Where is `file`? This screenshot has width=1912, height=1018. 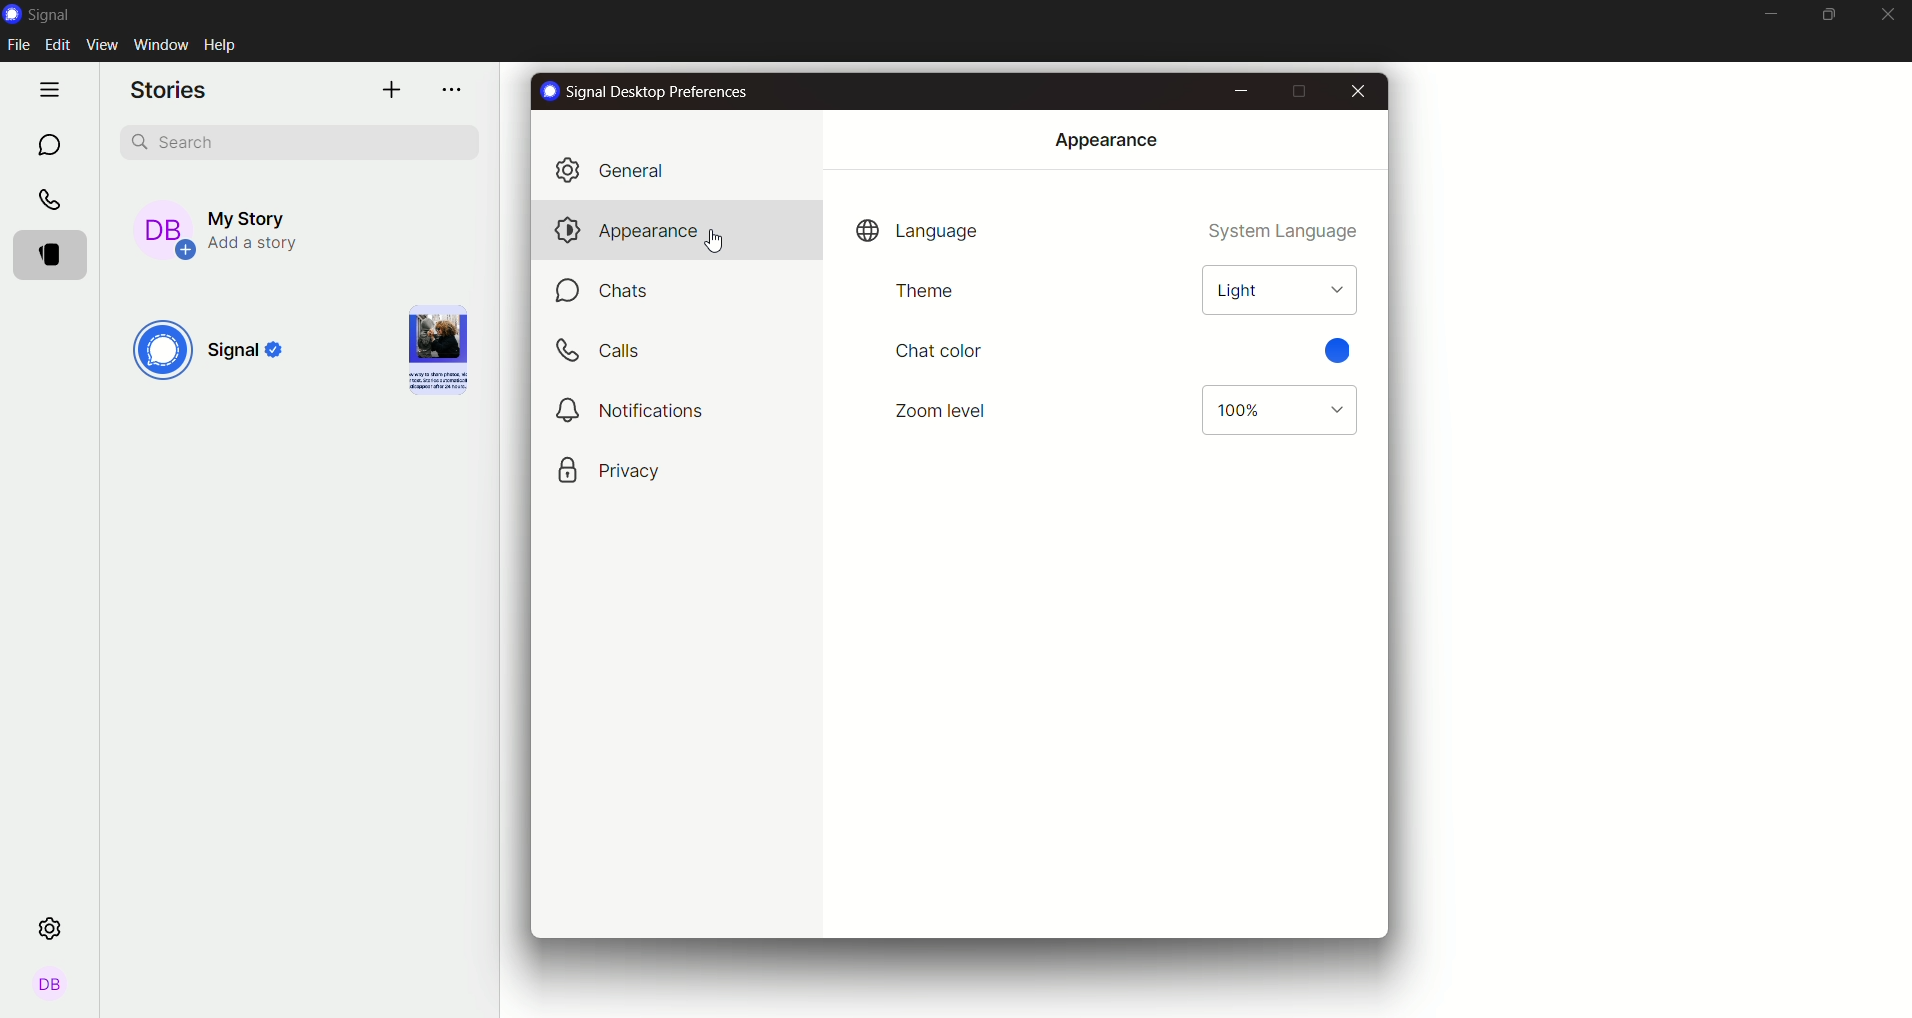 file is located at coordinates (22, 46).